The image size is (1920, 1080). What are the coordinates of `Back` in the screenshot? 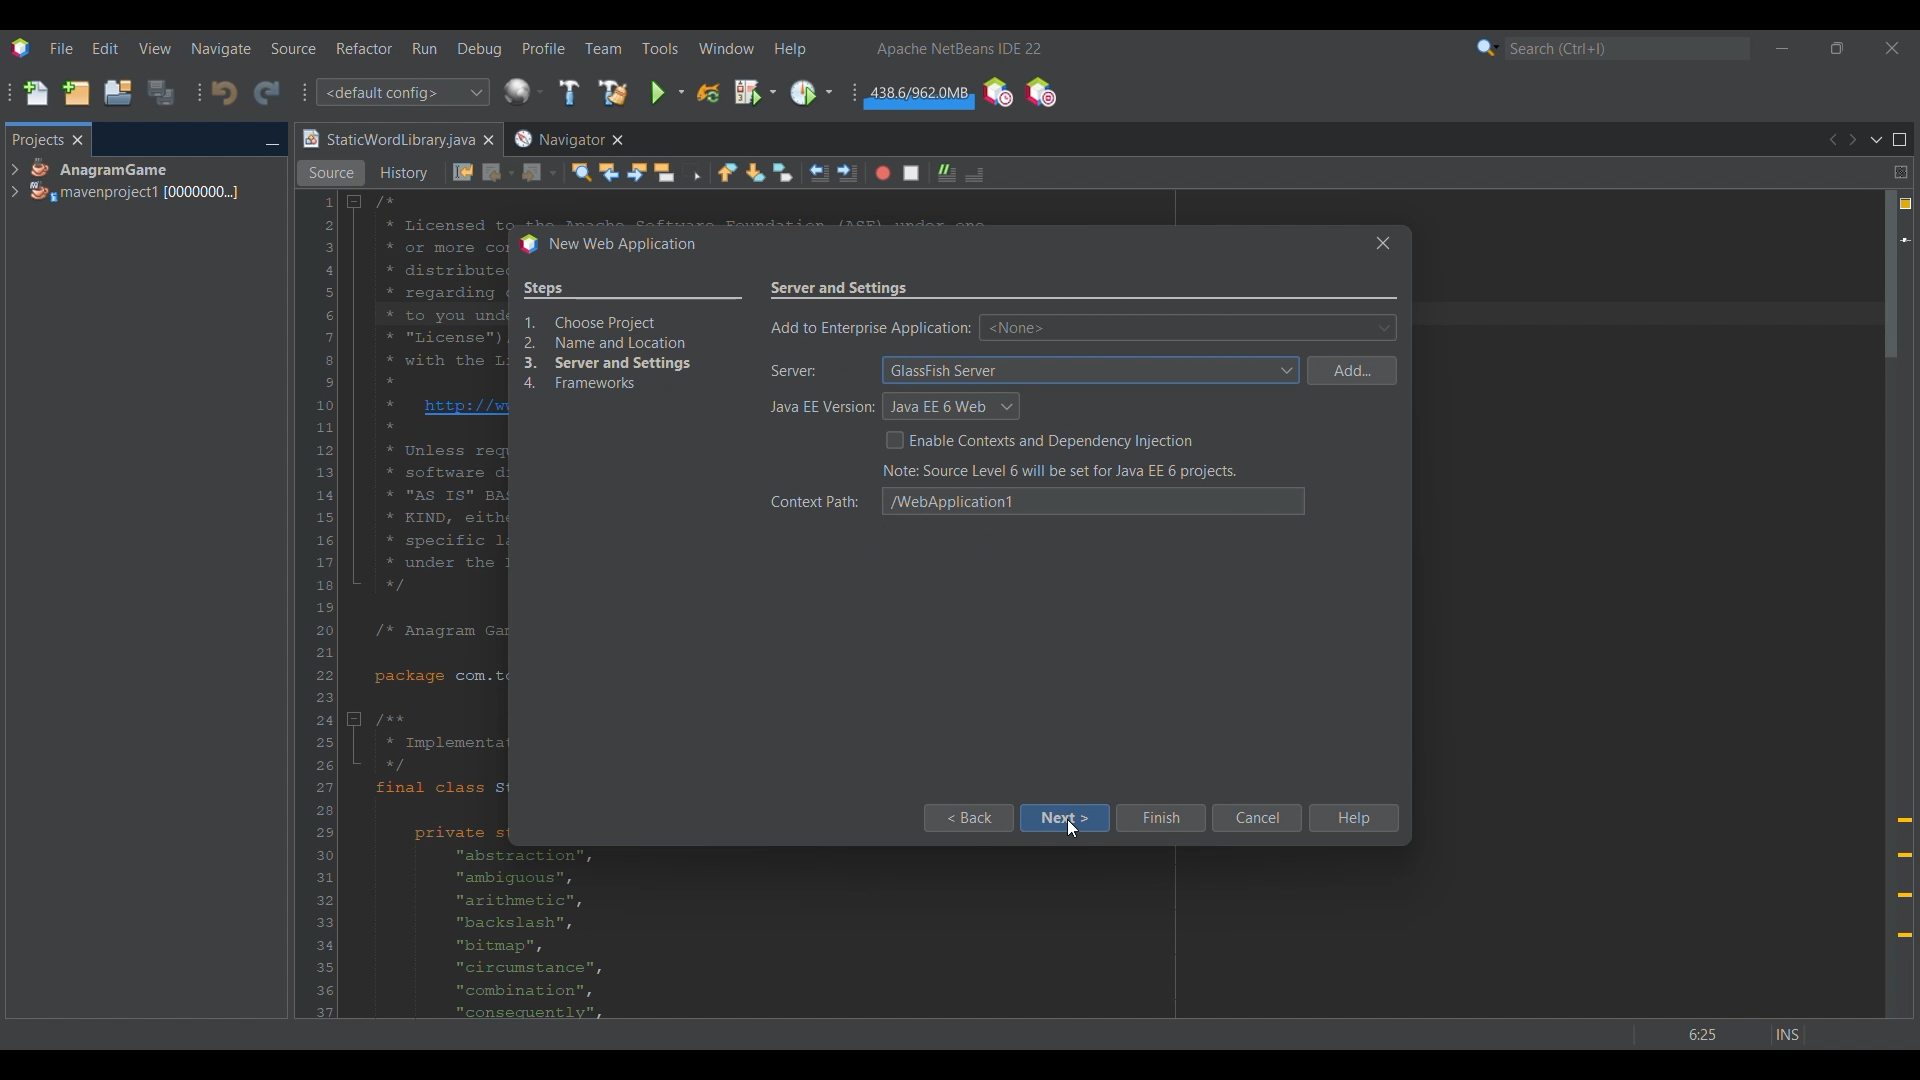 It's located at (499, 173).